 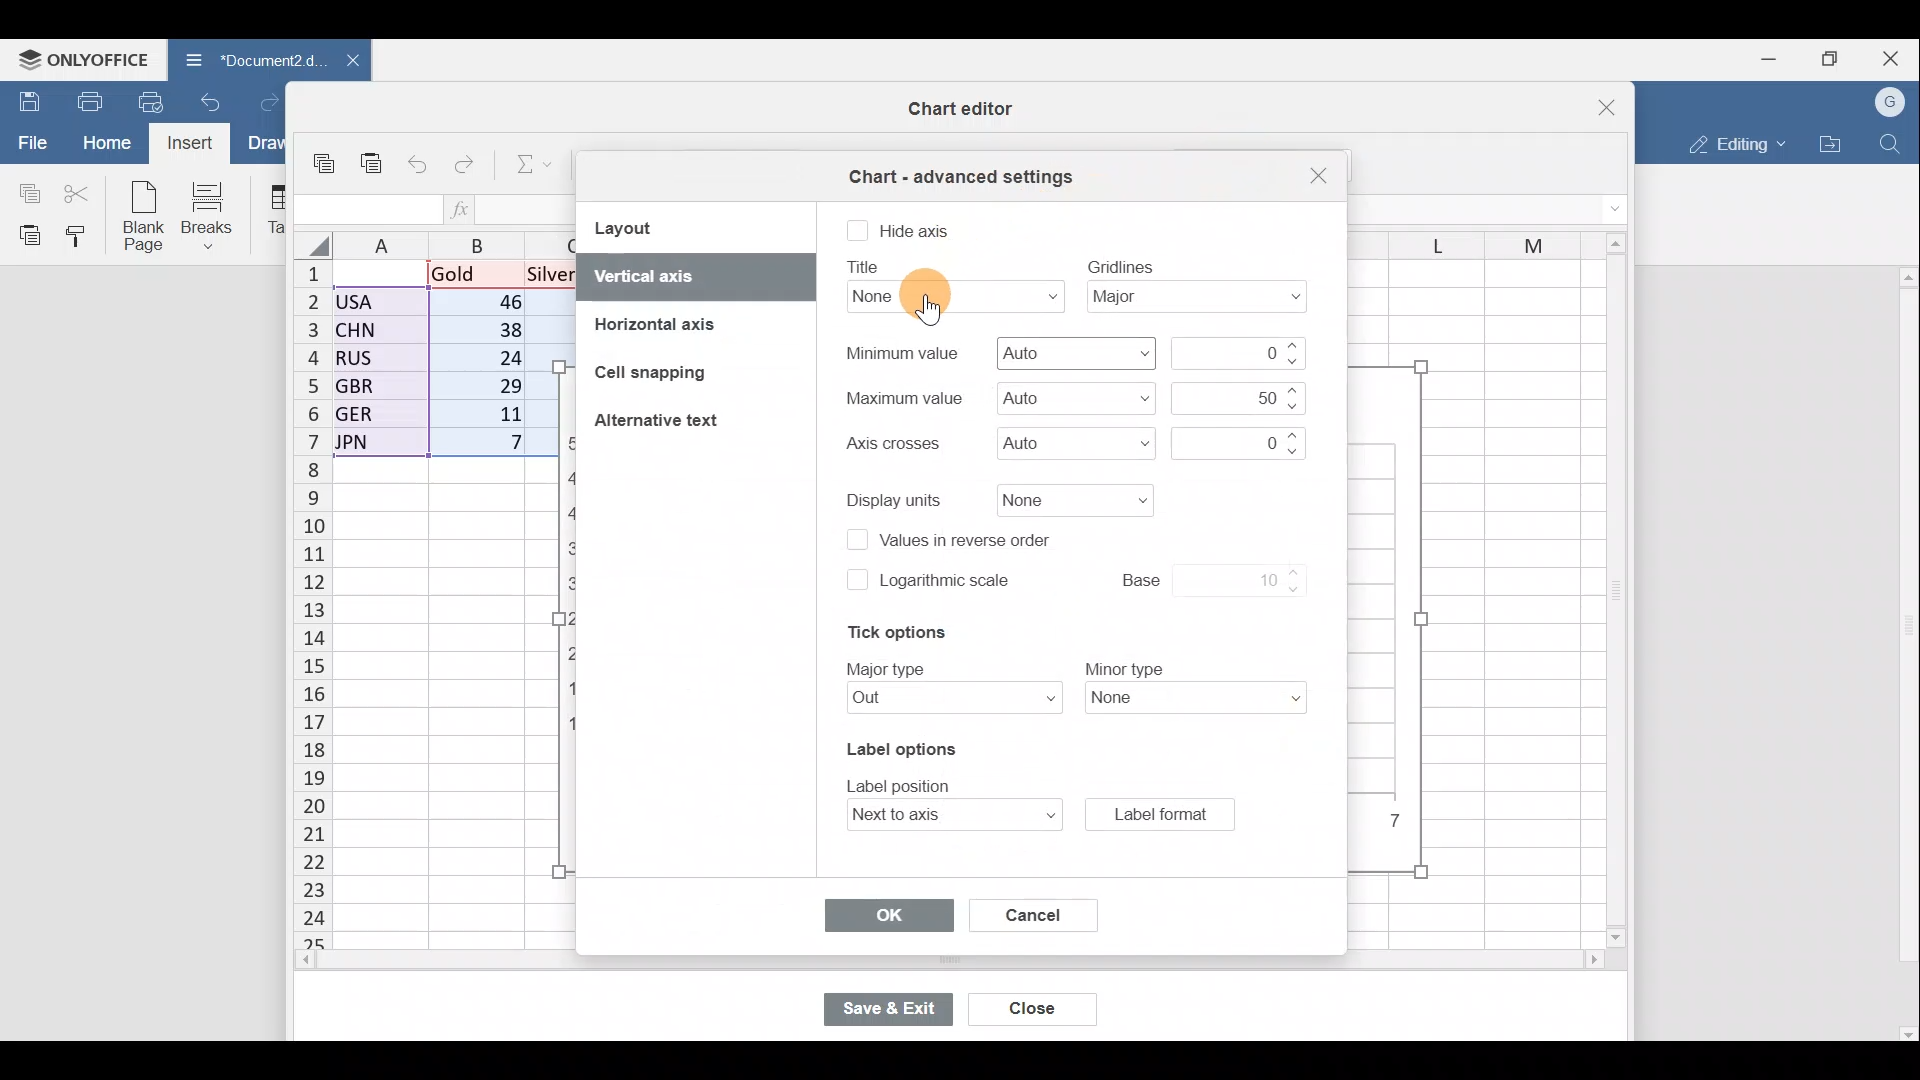 I want to click on OK, so click(x=889, y=918).